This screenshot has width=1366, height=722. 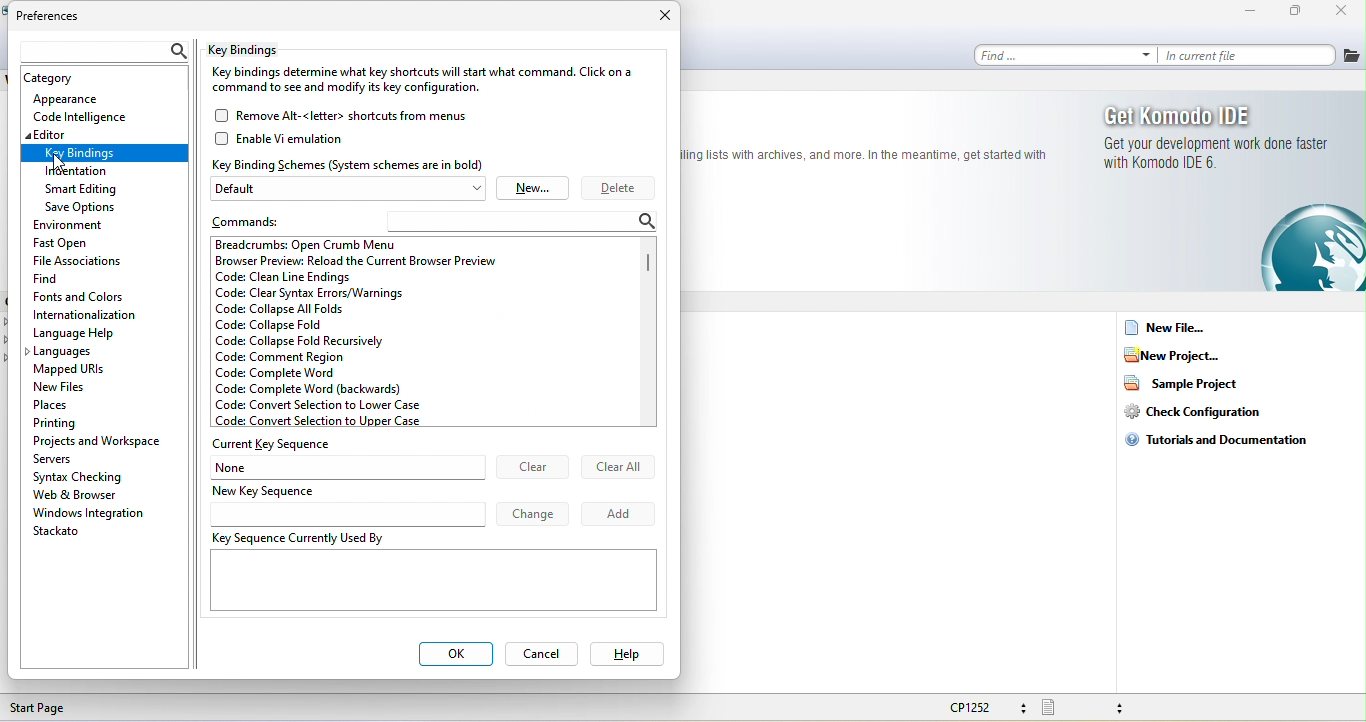 What do you see at coordinates (357, 261) in the screenshot?
I see `browse preview reload the current browse preview` at bounding box center [357, 261].